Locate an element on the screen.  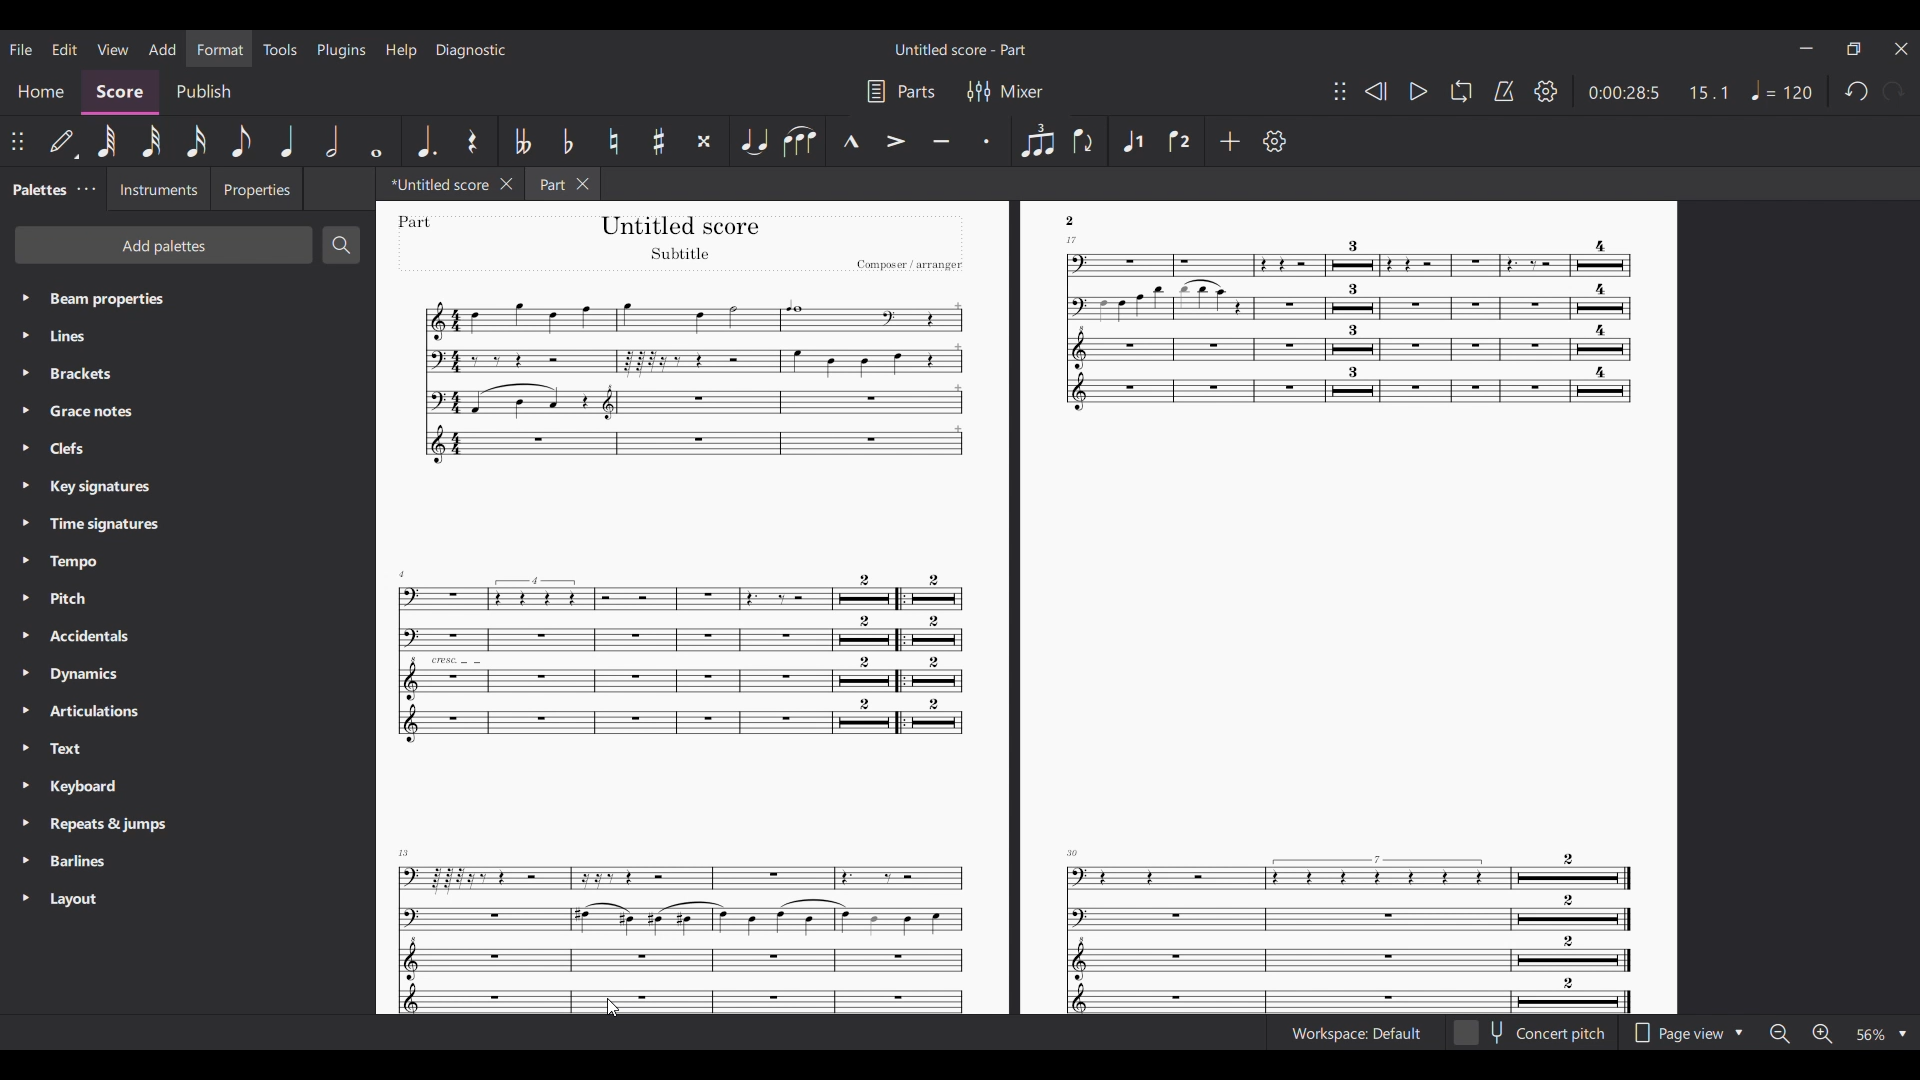
Accidentals is located at coordinates (90, 636).